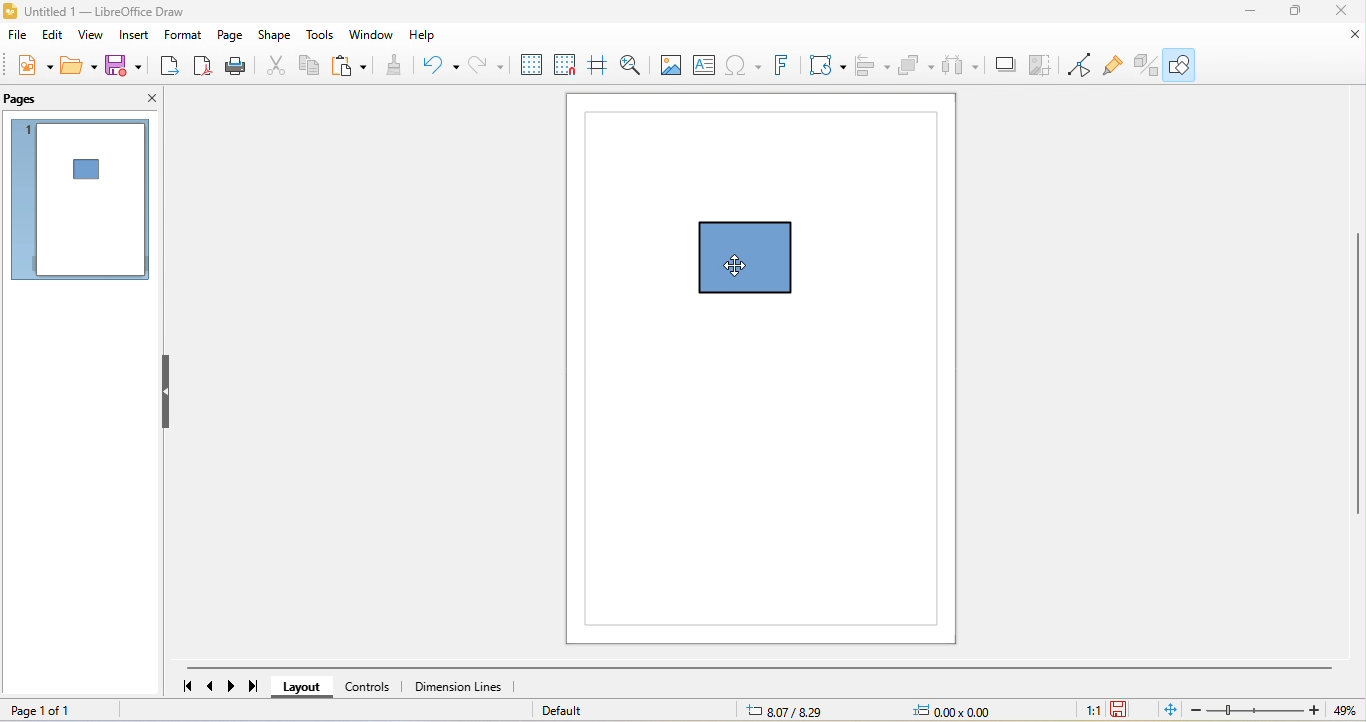  Describe the element at coordinates (632, 64) in the screenshot. I see `zoom and pan` at that location.